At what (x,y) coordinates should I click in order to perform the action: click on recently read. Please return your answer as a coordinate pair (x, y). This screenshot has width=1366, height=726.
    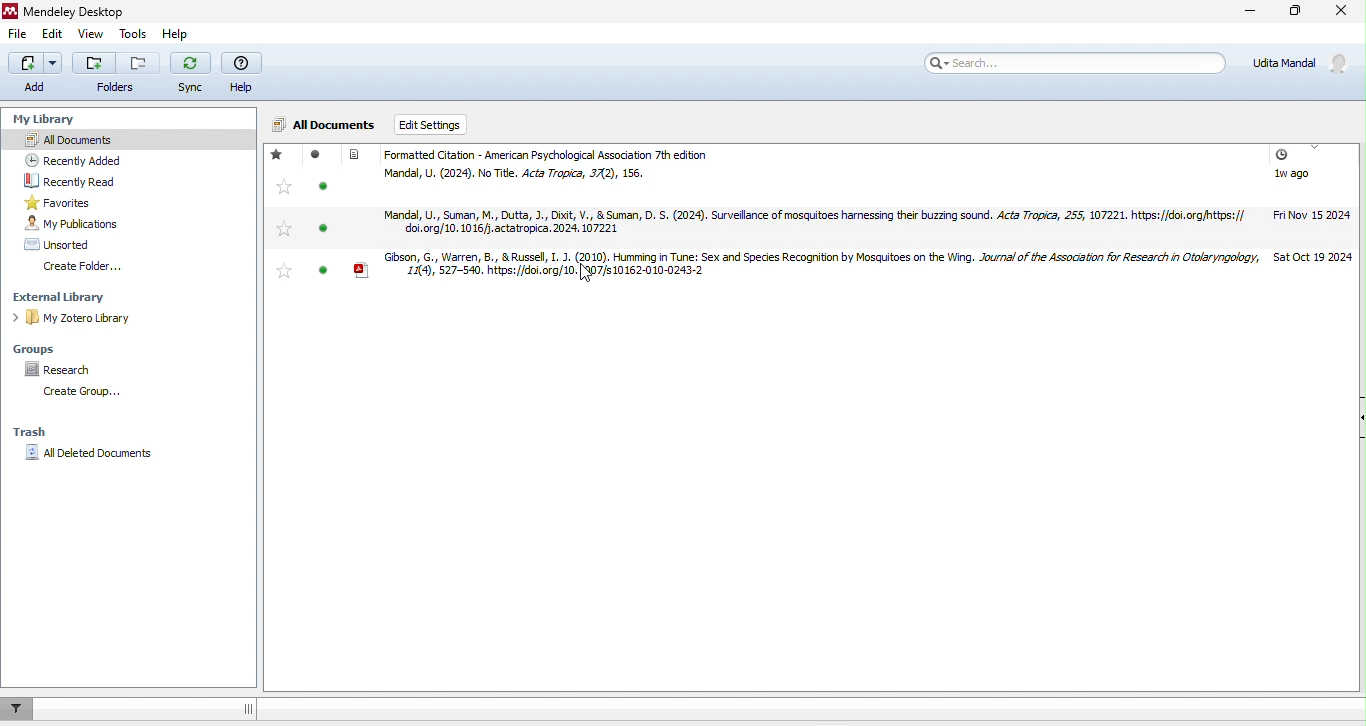
    Looking at the image, I should click on (88, 179).